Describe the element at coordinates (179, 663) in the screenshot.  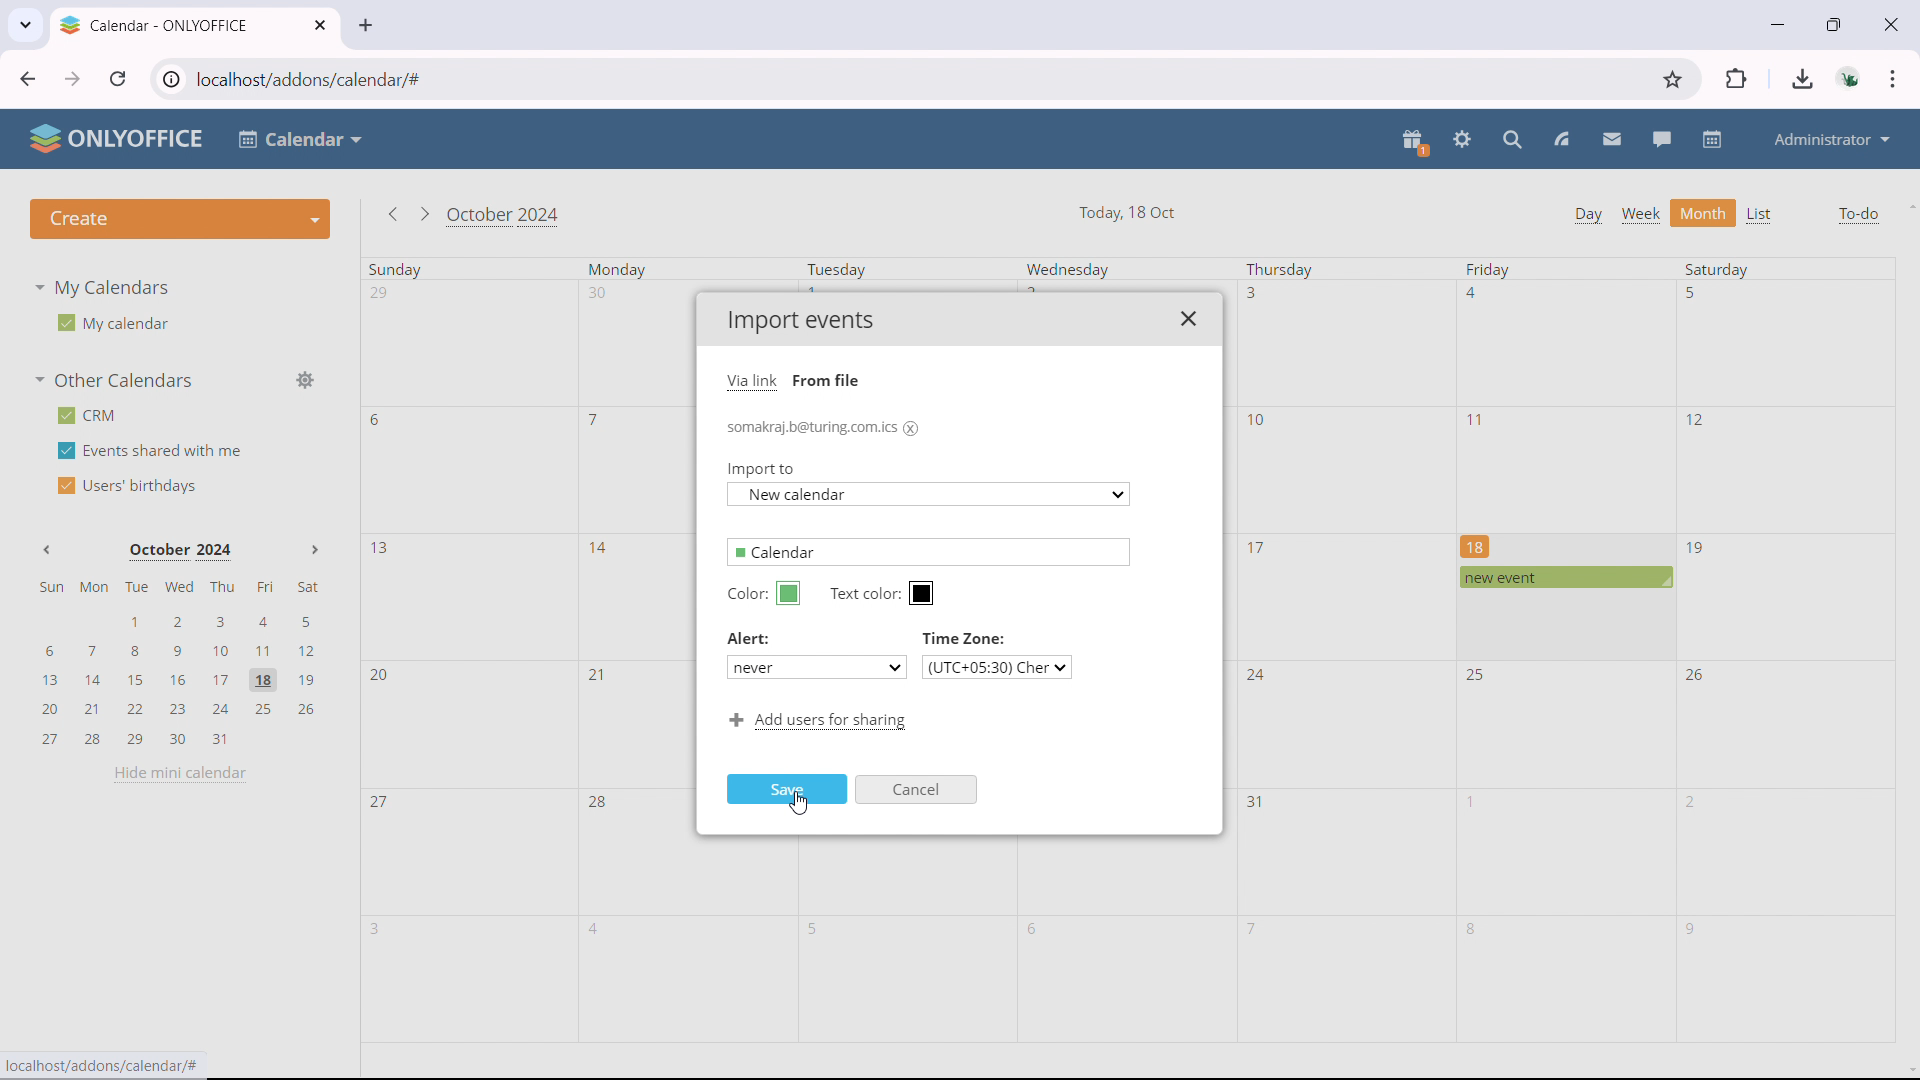
I see `mini calendar` at that location.